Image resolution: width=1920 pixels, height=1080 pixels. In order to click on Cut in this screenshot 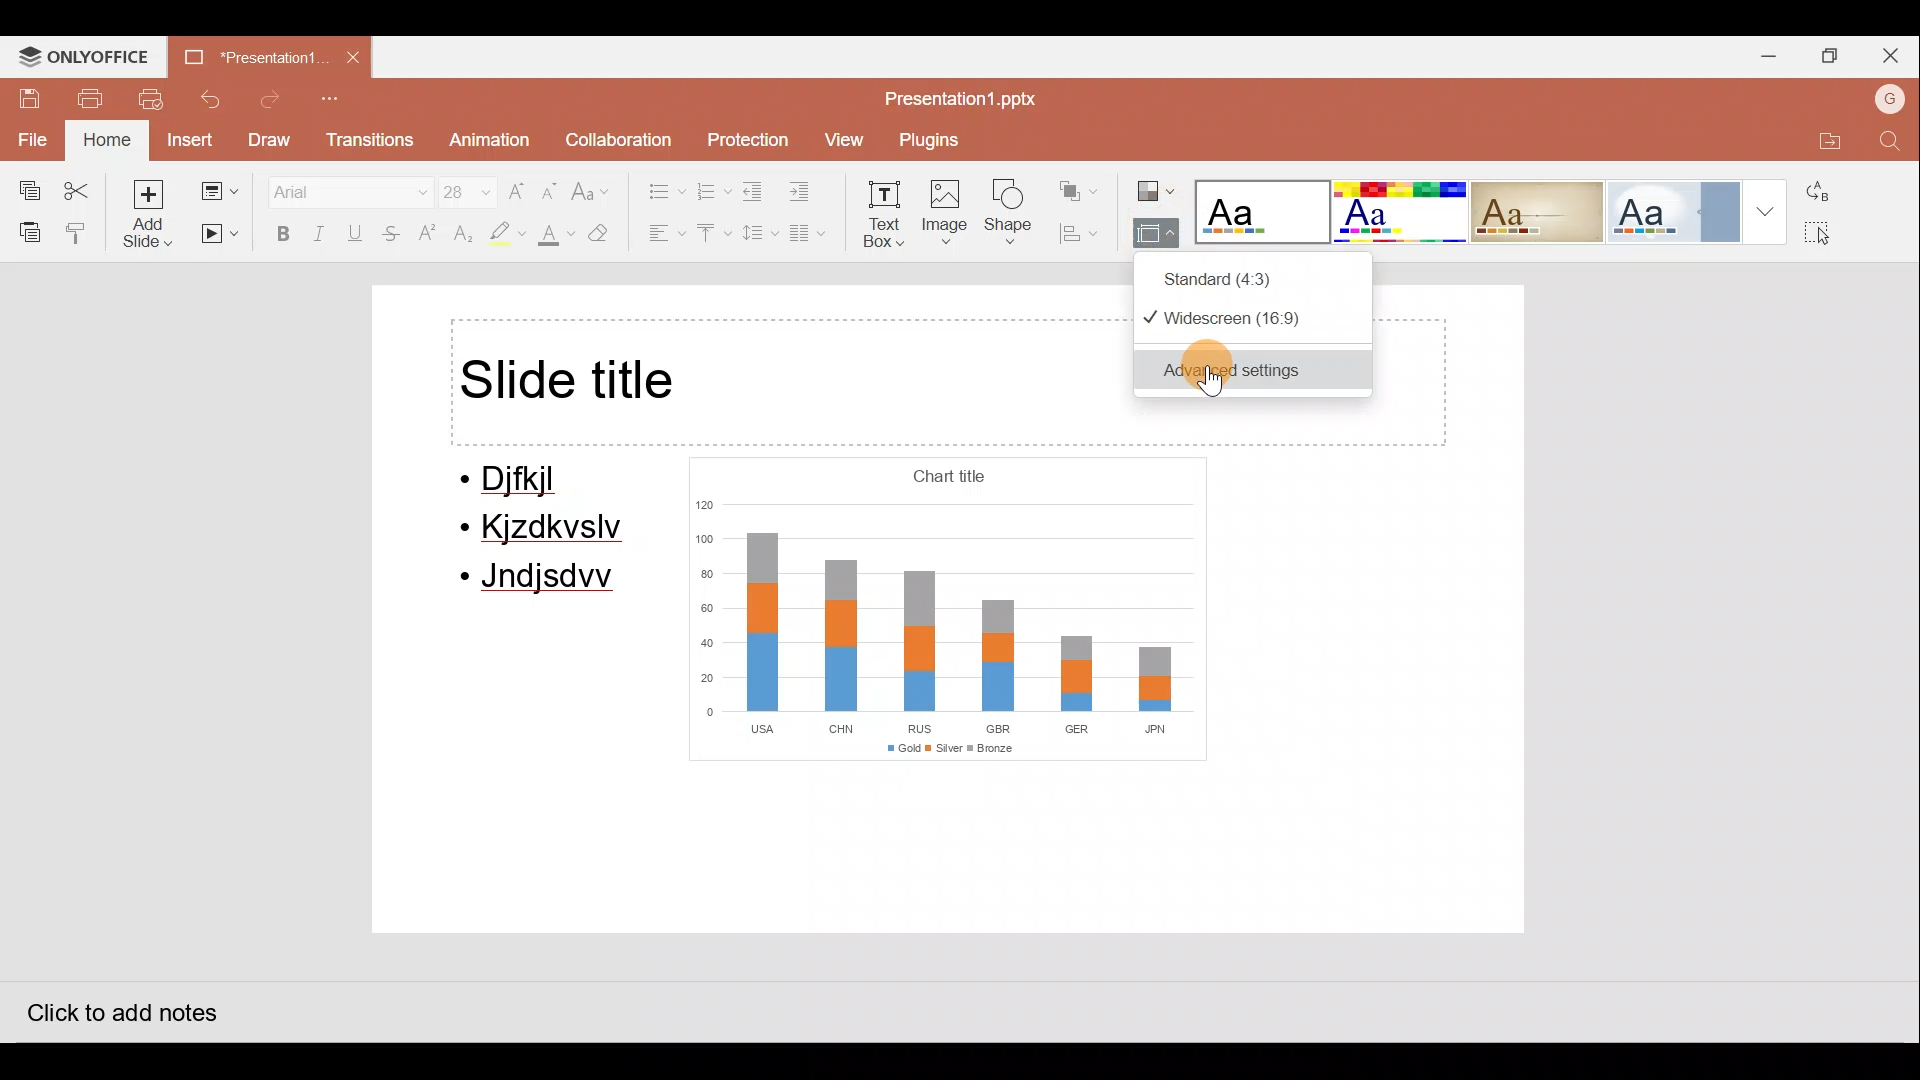, I will do `click(82, 186)`.